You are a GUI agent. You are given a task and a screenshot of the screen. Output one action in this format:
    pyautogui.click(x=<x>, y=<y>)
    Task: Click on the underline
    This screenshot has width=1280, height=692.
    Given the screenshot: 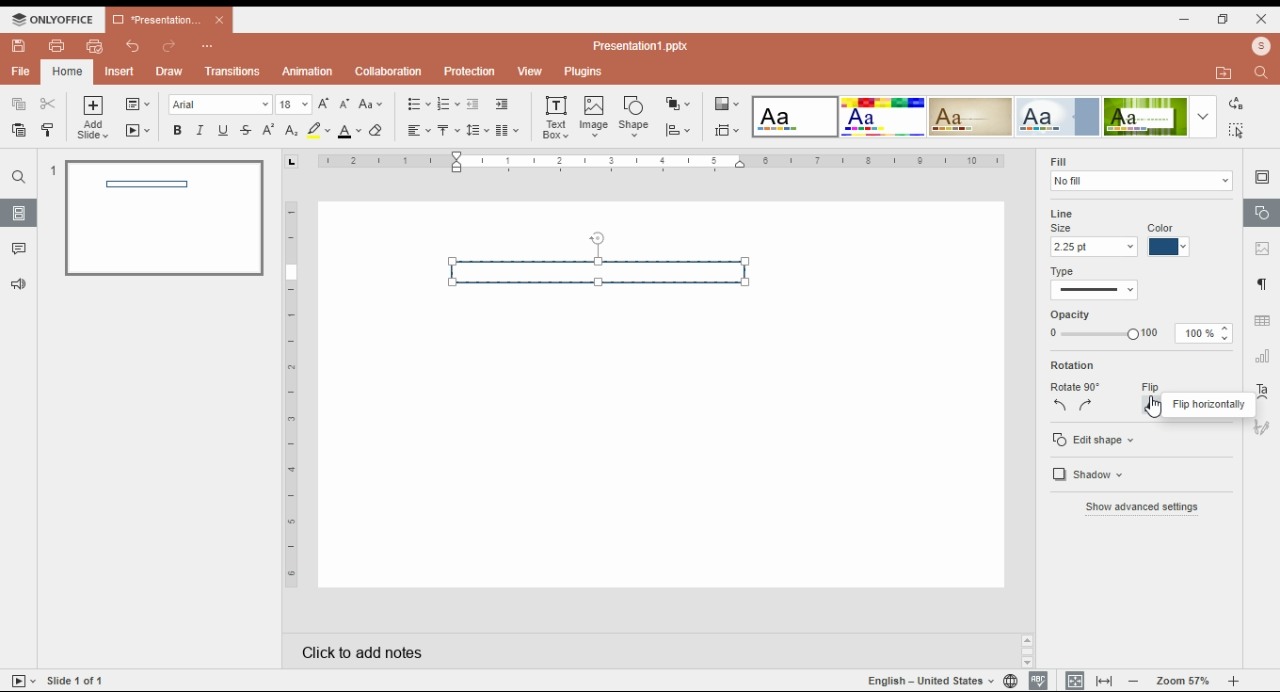 What is the action you would take?
    pyautogui.click(x=224, y=130)
    